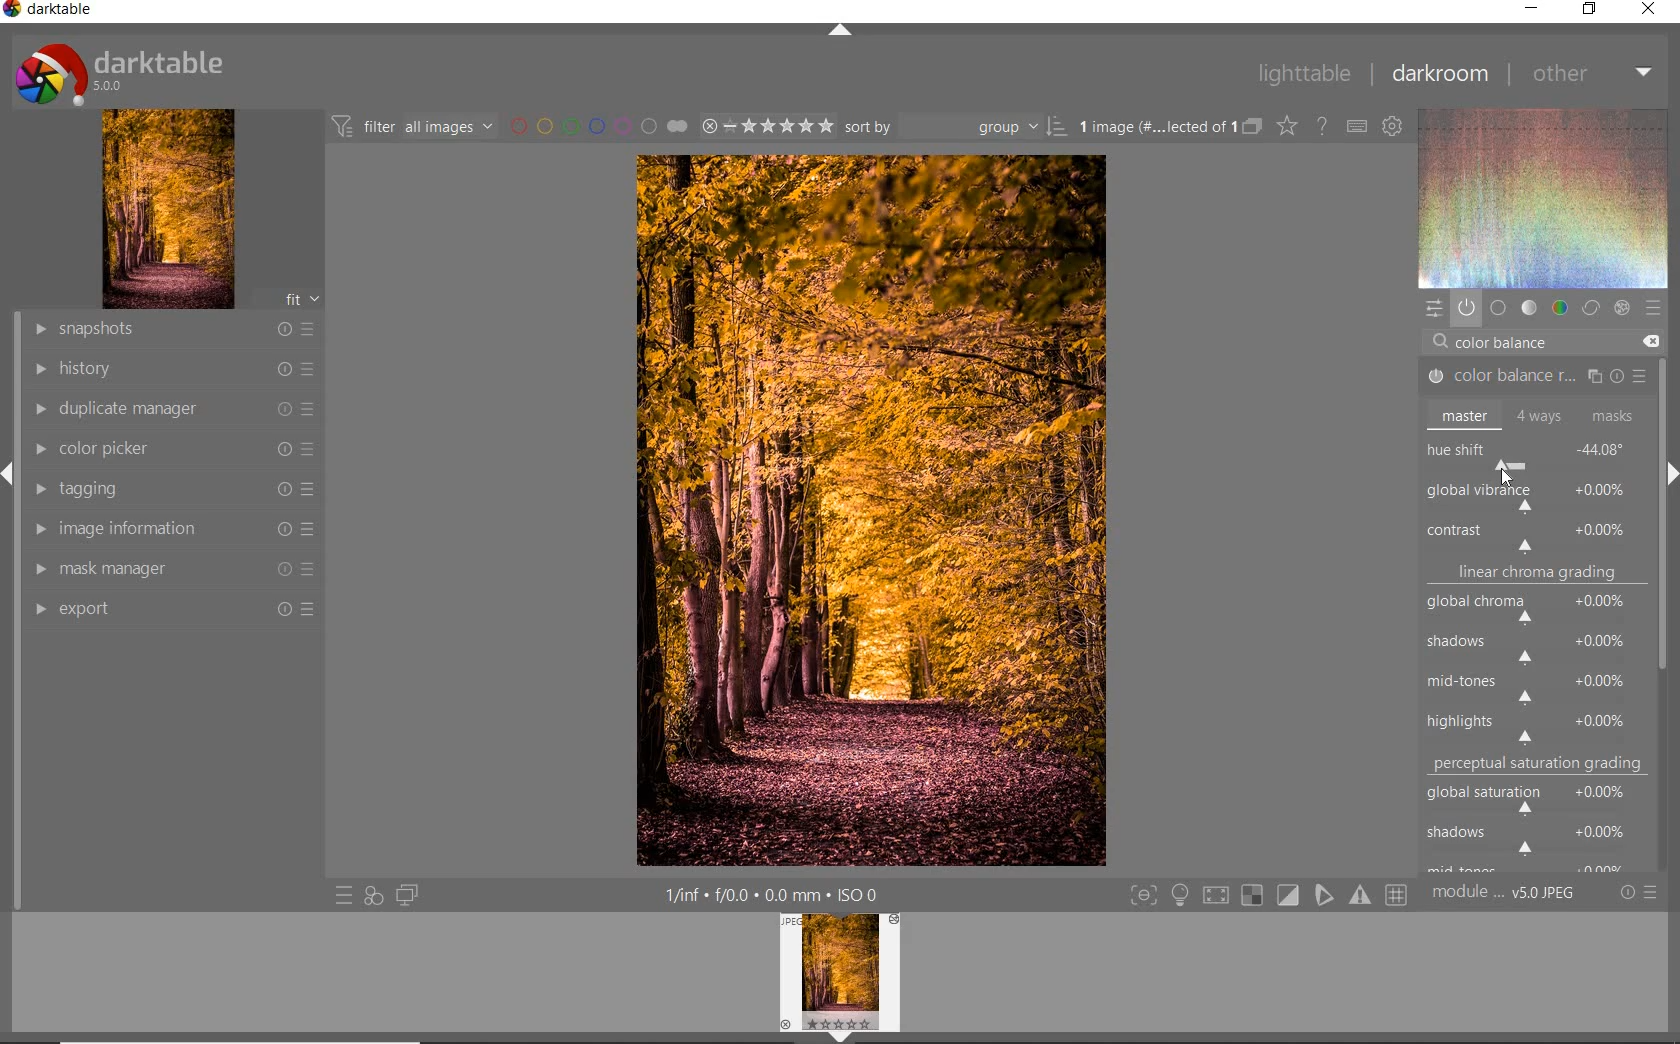 The image size is (1680, 1044). Describe the element at coordinates (1652, 307) in the screenshot. I see `preset` at that location.